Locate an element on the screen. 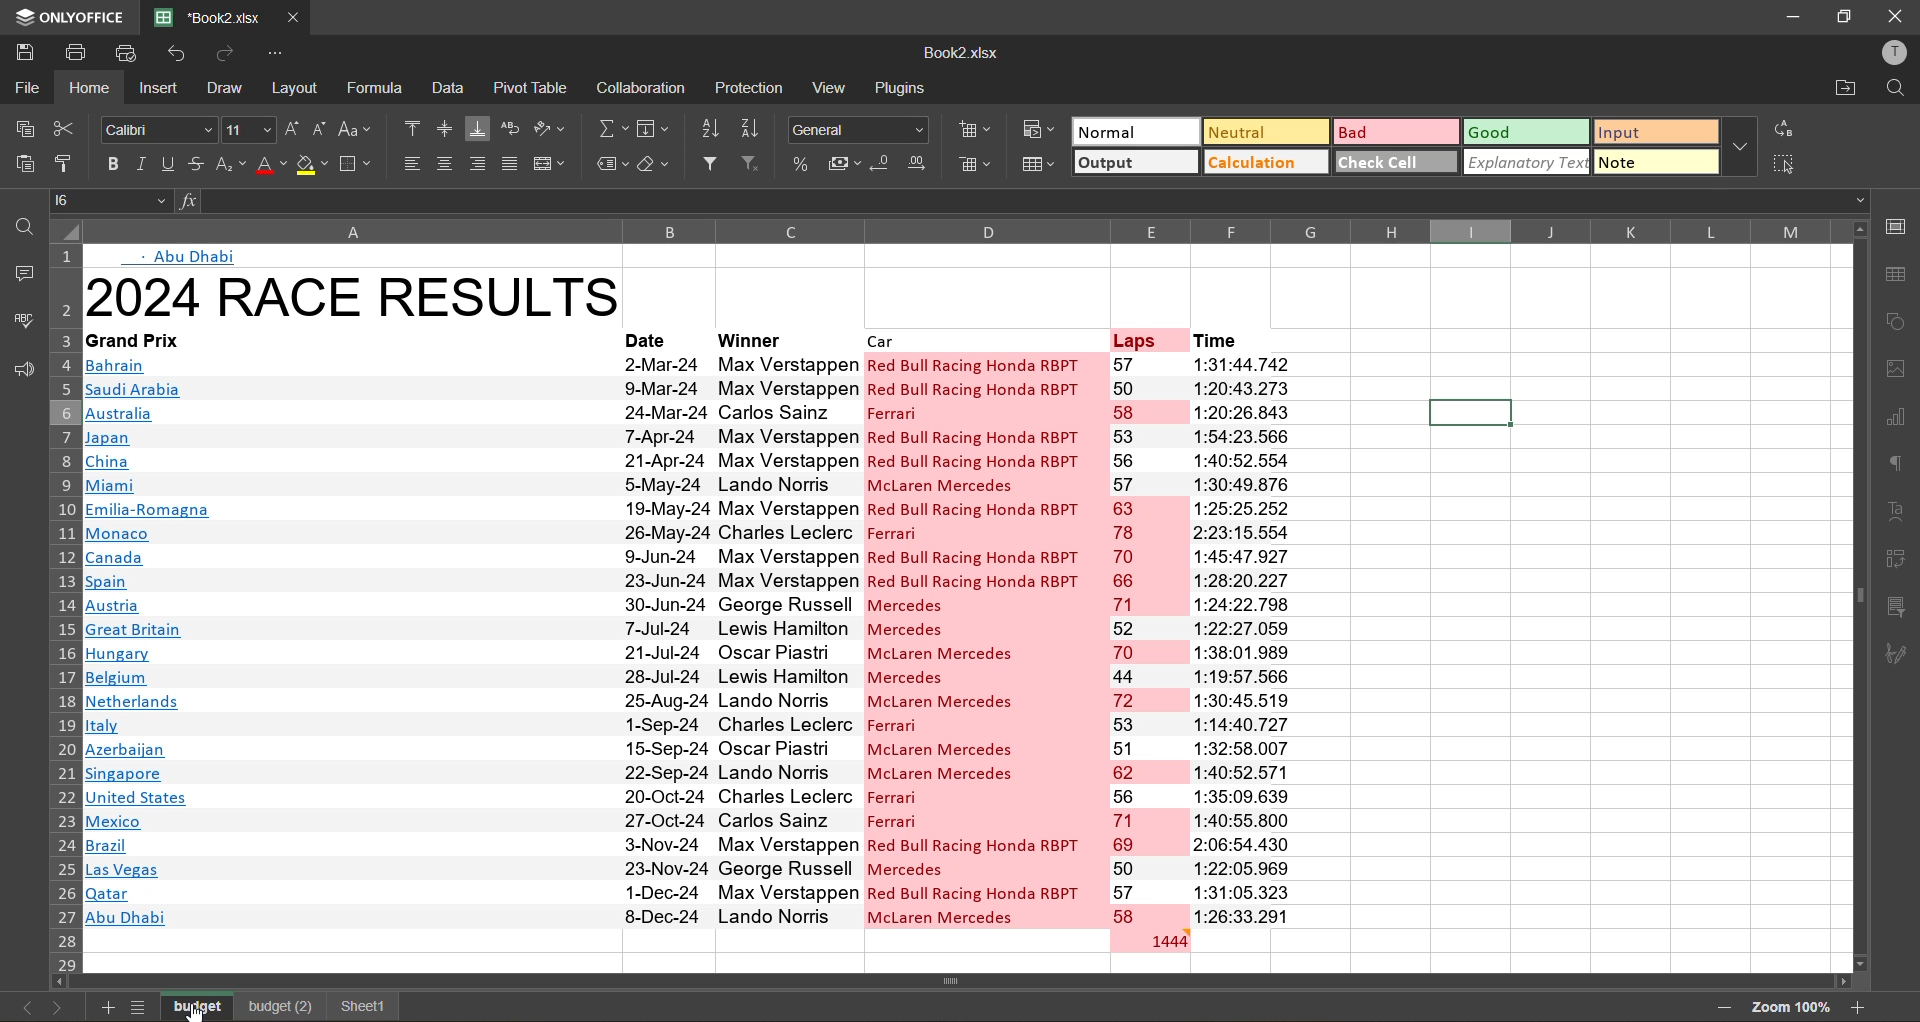  input is located at coordinates (1650, 134).